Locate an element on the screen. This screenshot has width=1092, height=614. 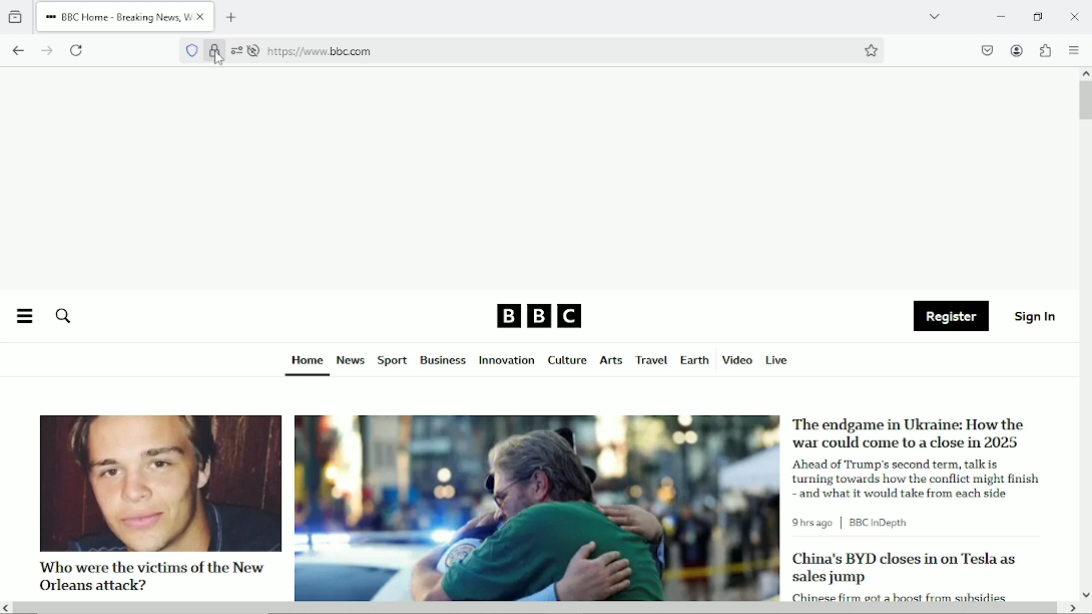
open application menu is located at coordinates (1073, 50).